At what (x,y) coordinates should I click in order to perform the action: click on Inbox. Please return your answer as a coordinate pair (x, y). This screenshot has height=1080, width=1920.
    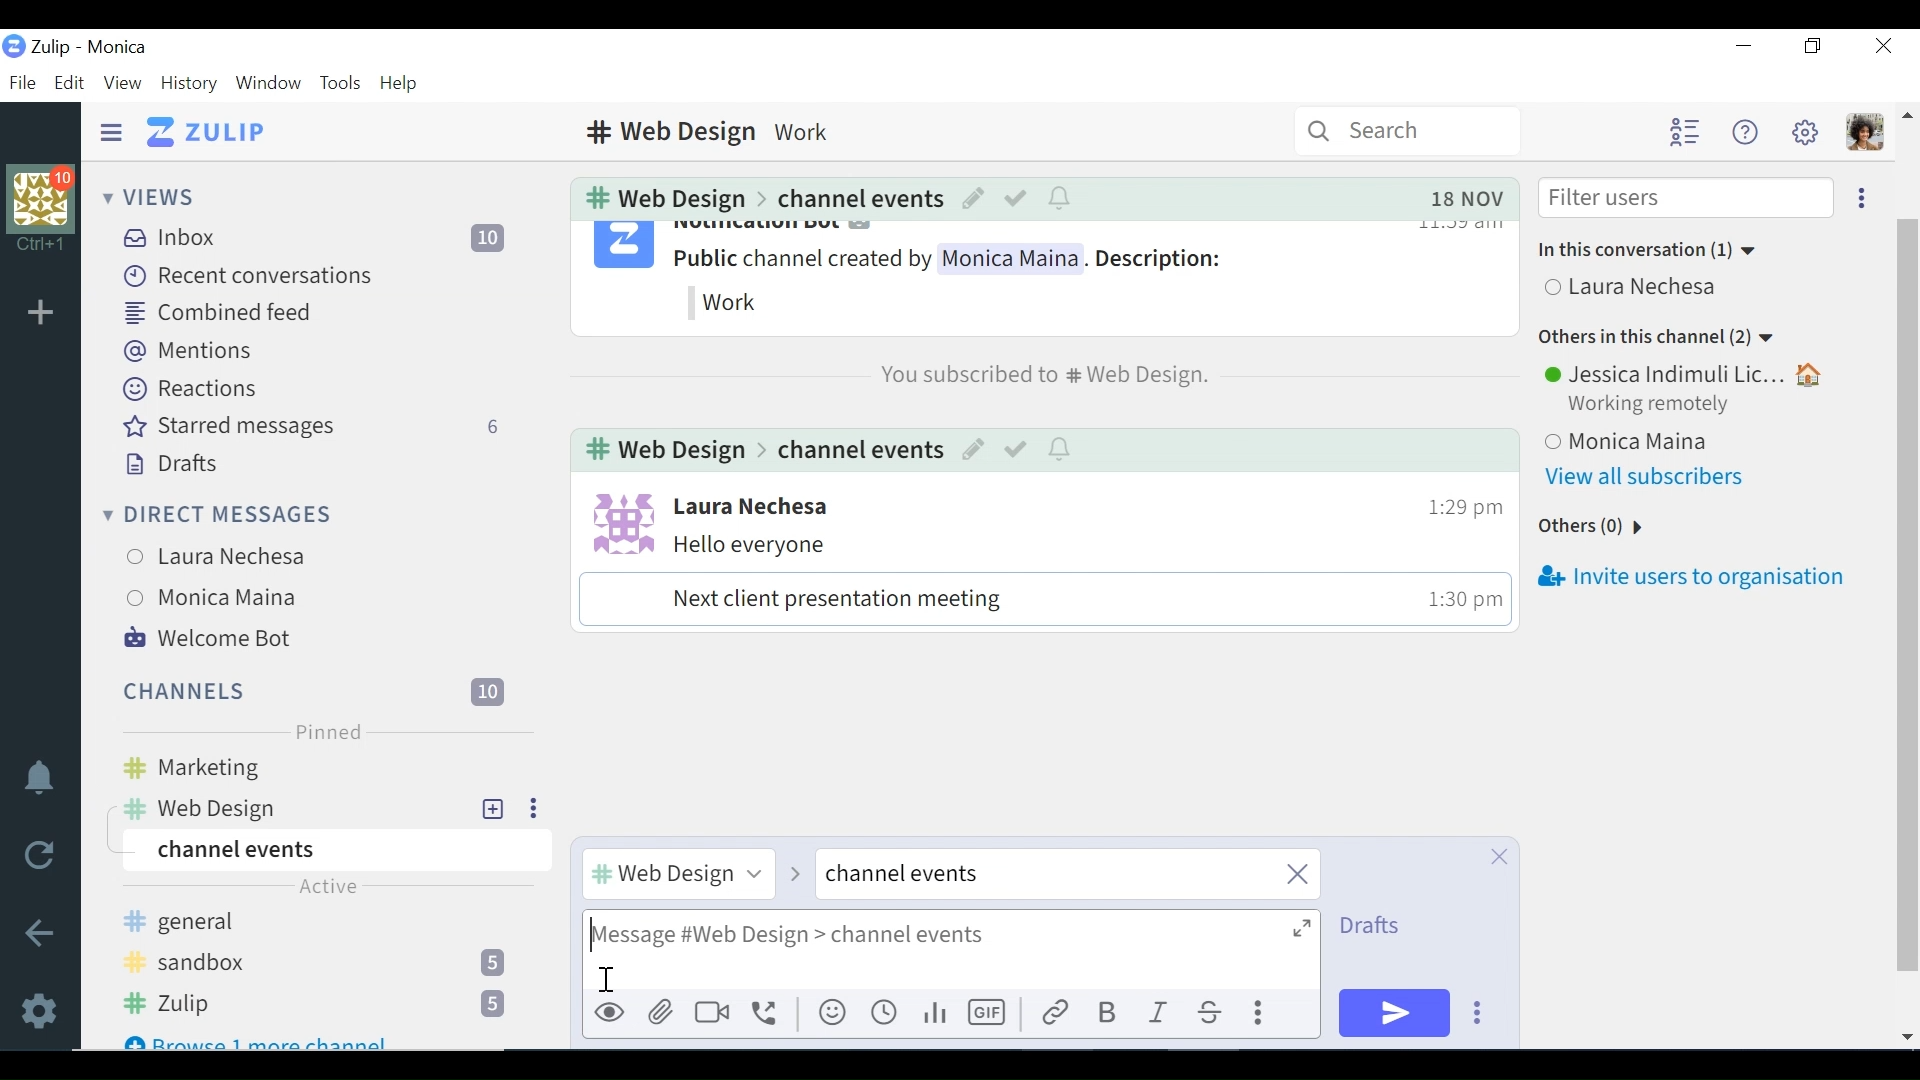
    Looking at the image, I should click on (325, 237).